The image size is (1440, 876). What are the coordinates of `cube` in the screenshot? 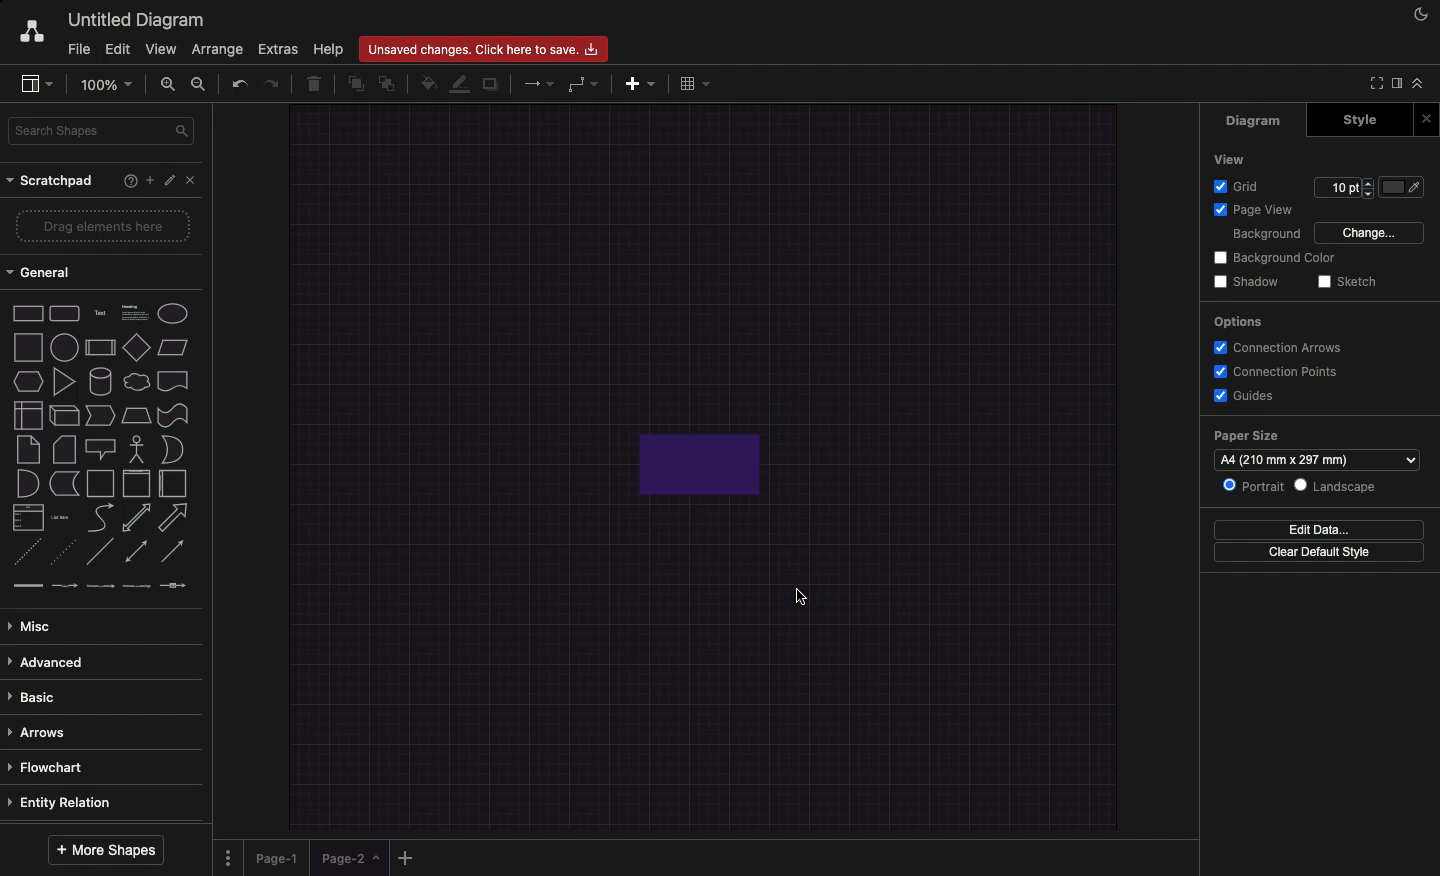 It's located at (62, 415).